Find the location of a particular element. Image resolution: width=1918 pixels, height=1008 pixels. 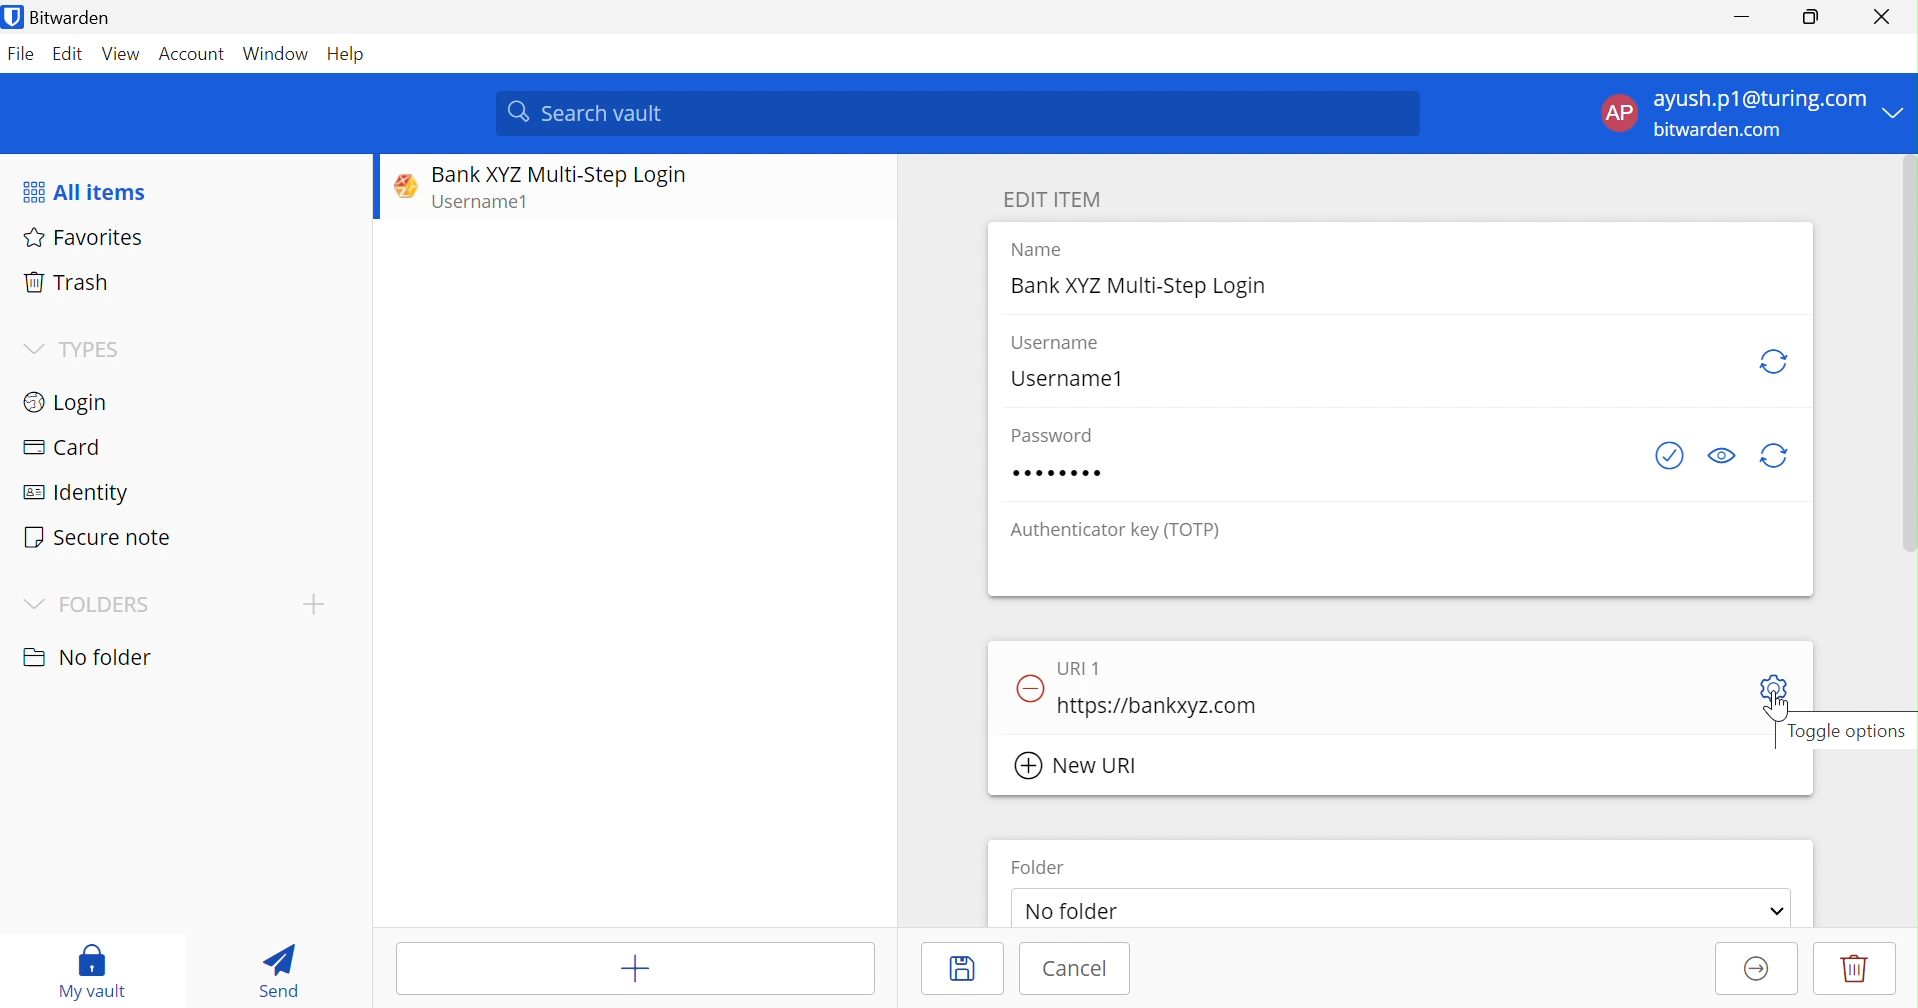

Regenerate password is located at coordinates (1778, 457).